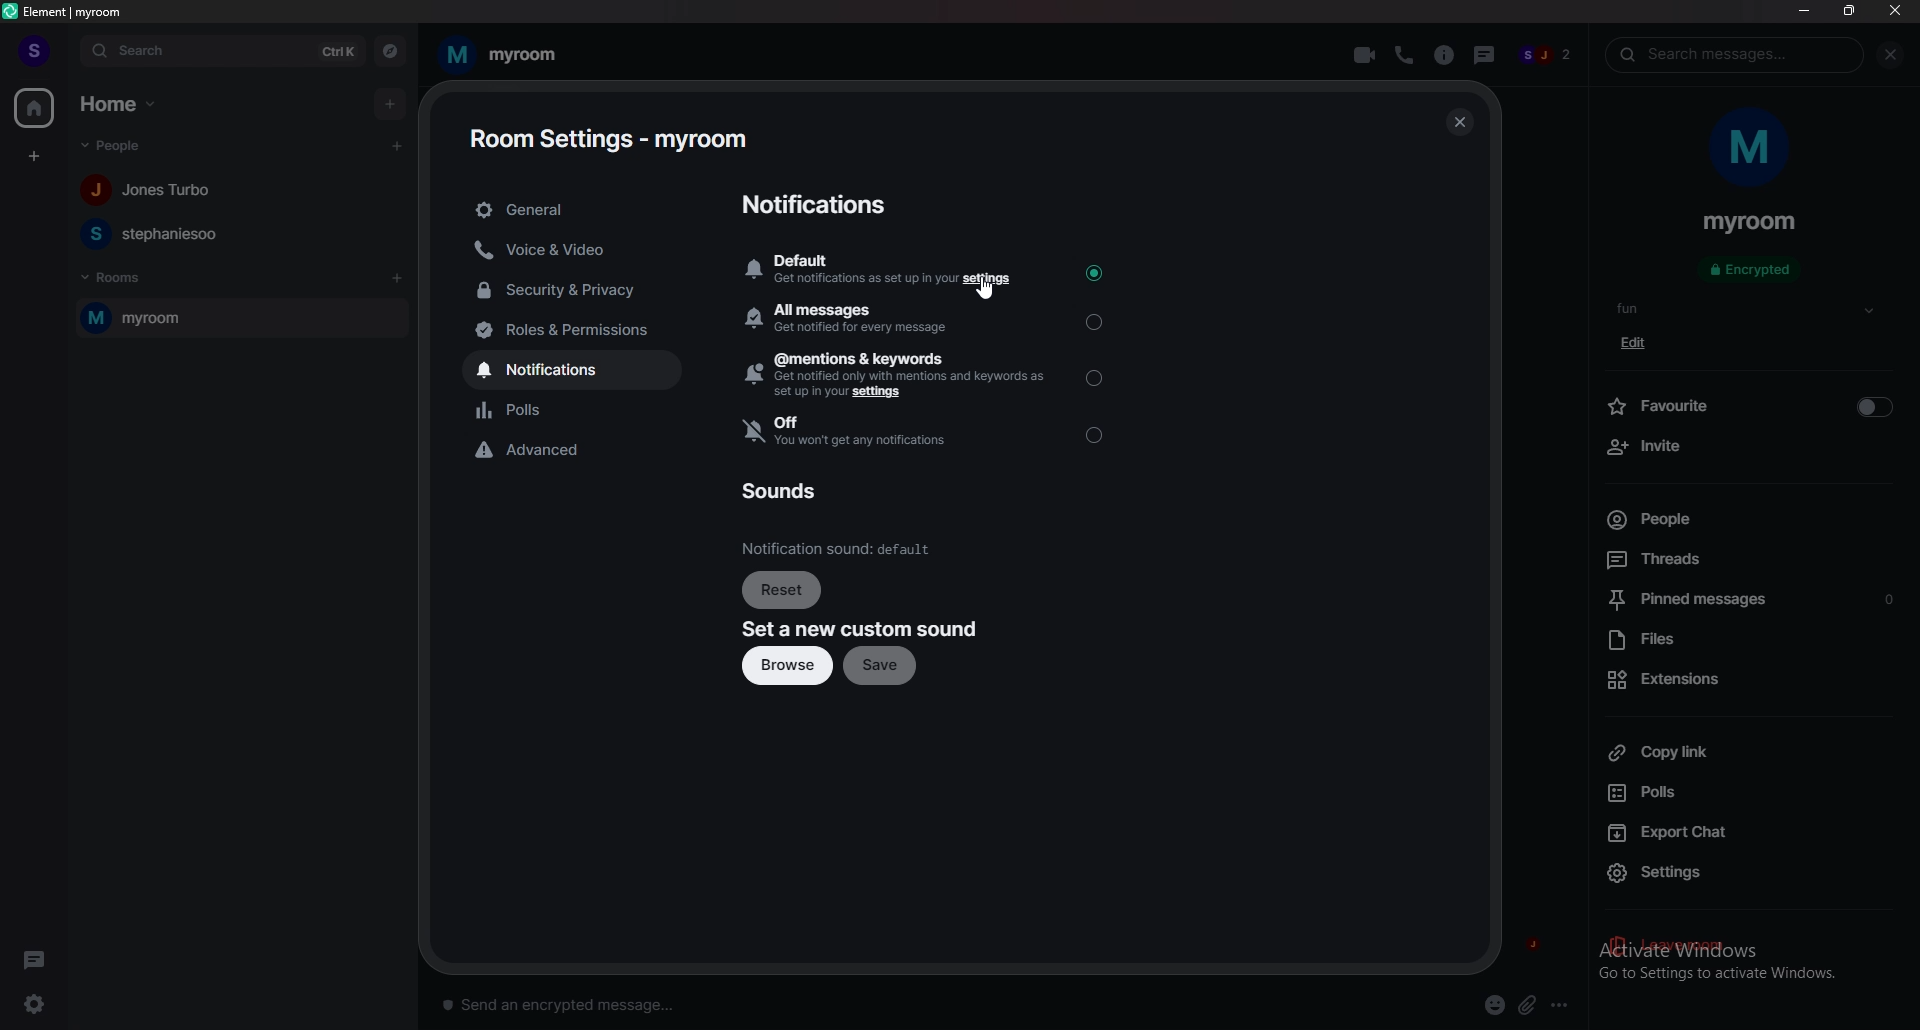  Describe the element at coordinates (1740, 558) in the screenshot. I see `threads` at that location.